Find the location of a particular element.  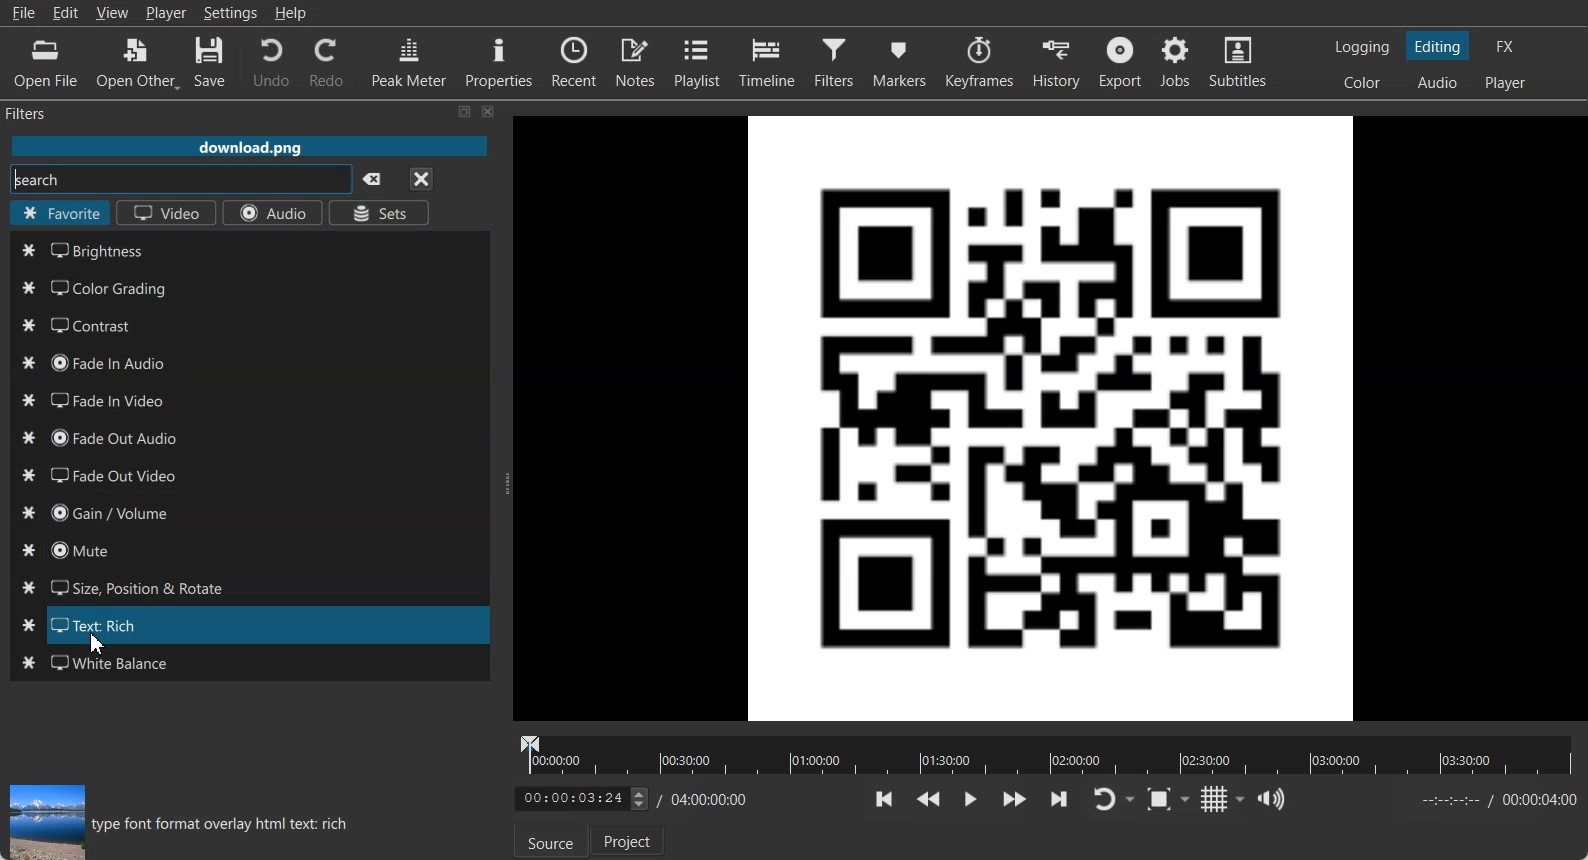

Search bar is located at coordinates (176, 182).